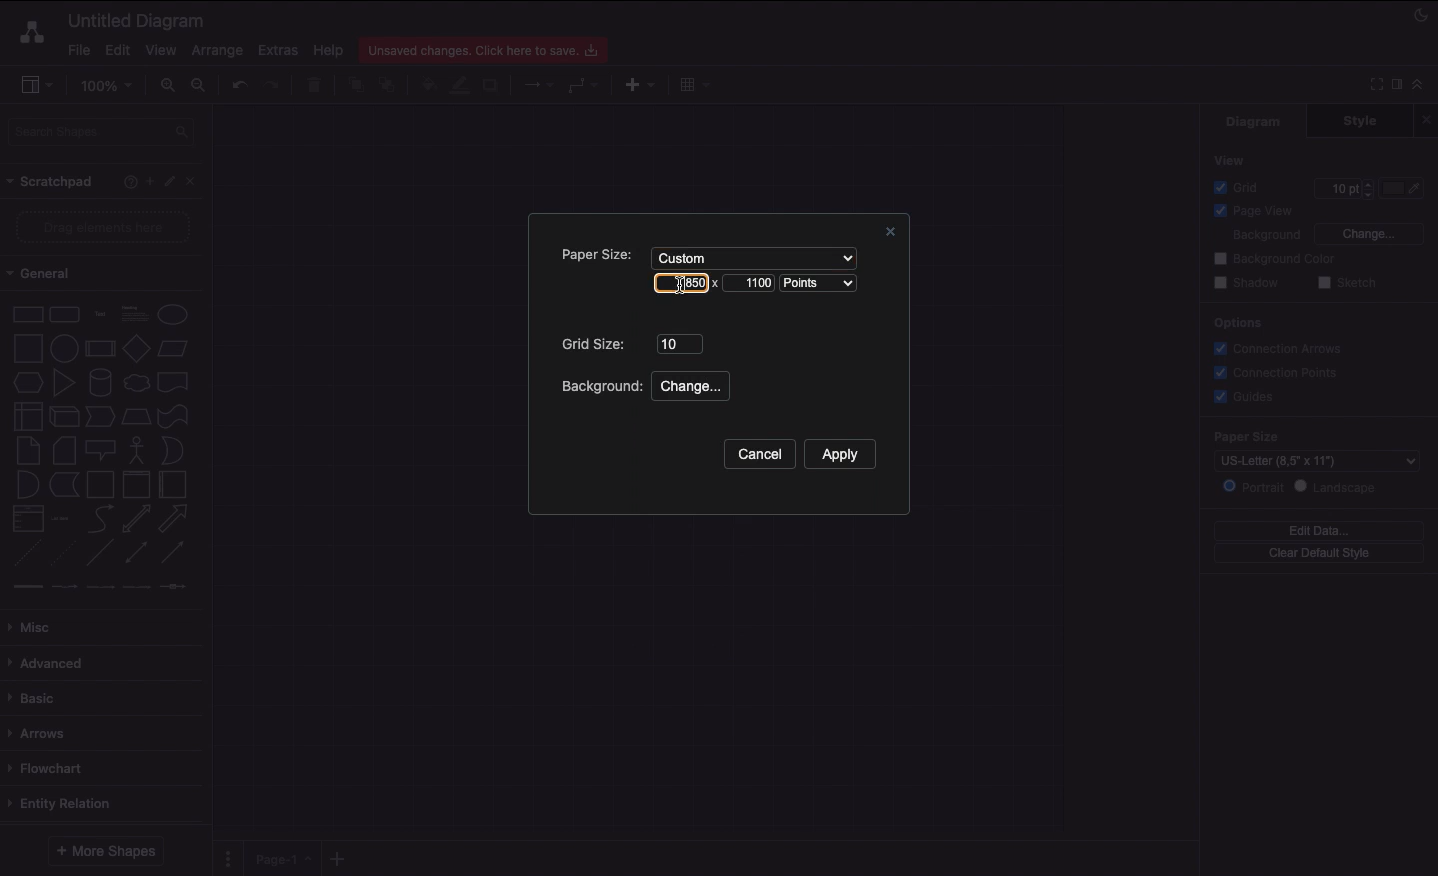 Image resolution: width=1438 pixels, height=876 pixels. I want to click on General , so click(50, 274).